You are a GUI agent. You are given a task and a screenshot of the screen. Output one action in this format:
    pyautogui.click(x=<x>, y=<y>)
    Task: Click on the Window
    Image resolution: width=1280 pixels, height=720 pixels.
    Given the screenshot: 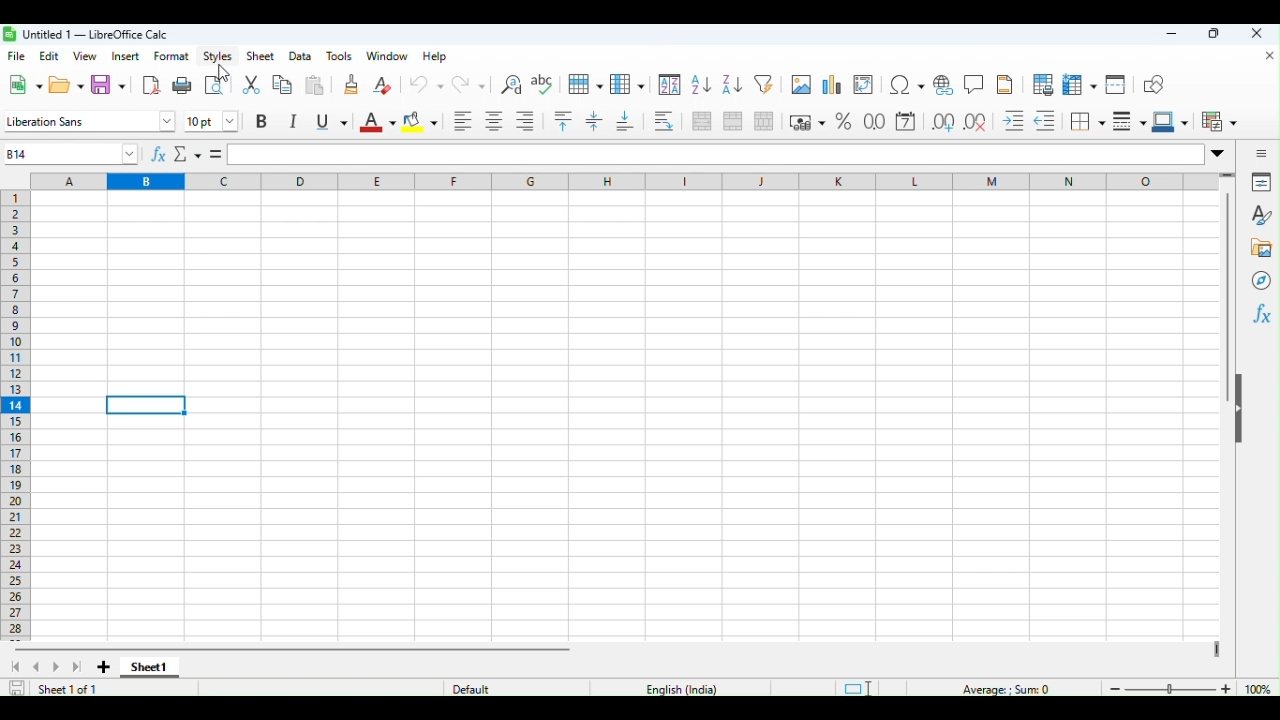 What is the action you would take?
    pyautogui.click(x=387, y=55)
    